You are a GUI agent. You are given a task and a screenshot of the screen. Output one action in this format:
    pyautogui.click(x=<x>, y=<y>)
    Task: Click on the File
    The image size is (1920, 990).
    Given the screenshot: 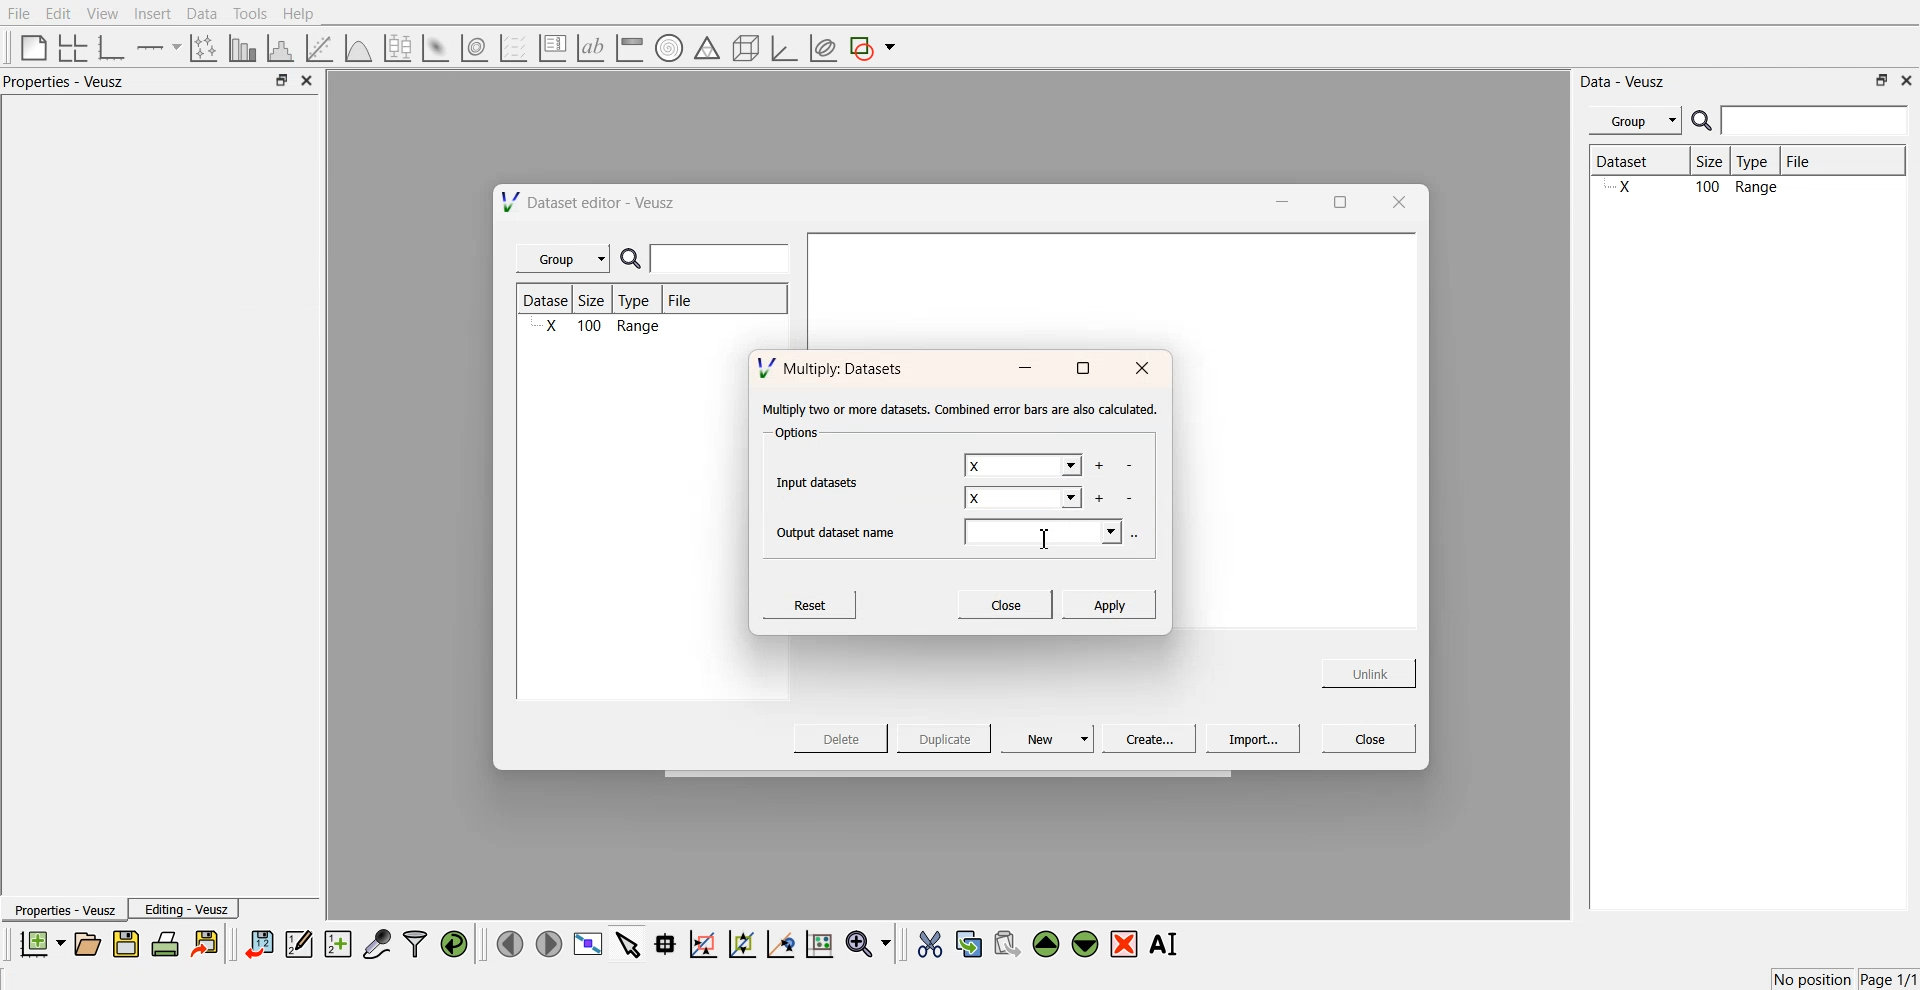 What is the action you would take?
    pyautogui.click(x=20, y=14)
    